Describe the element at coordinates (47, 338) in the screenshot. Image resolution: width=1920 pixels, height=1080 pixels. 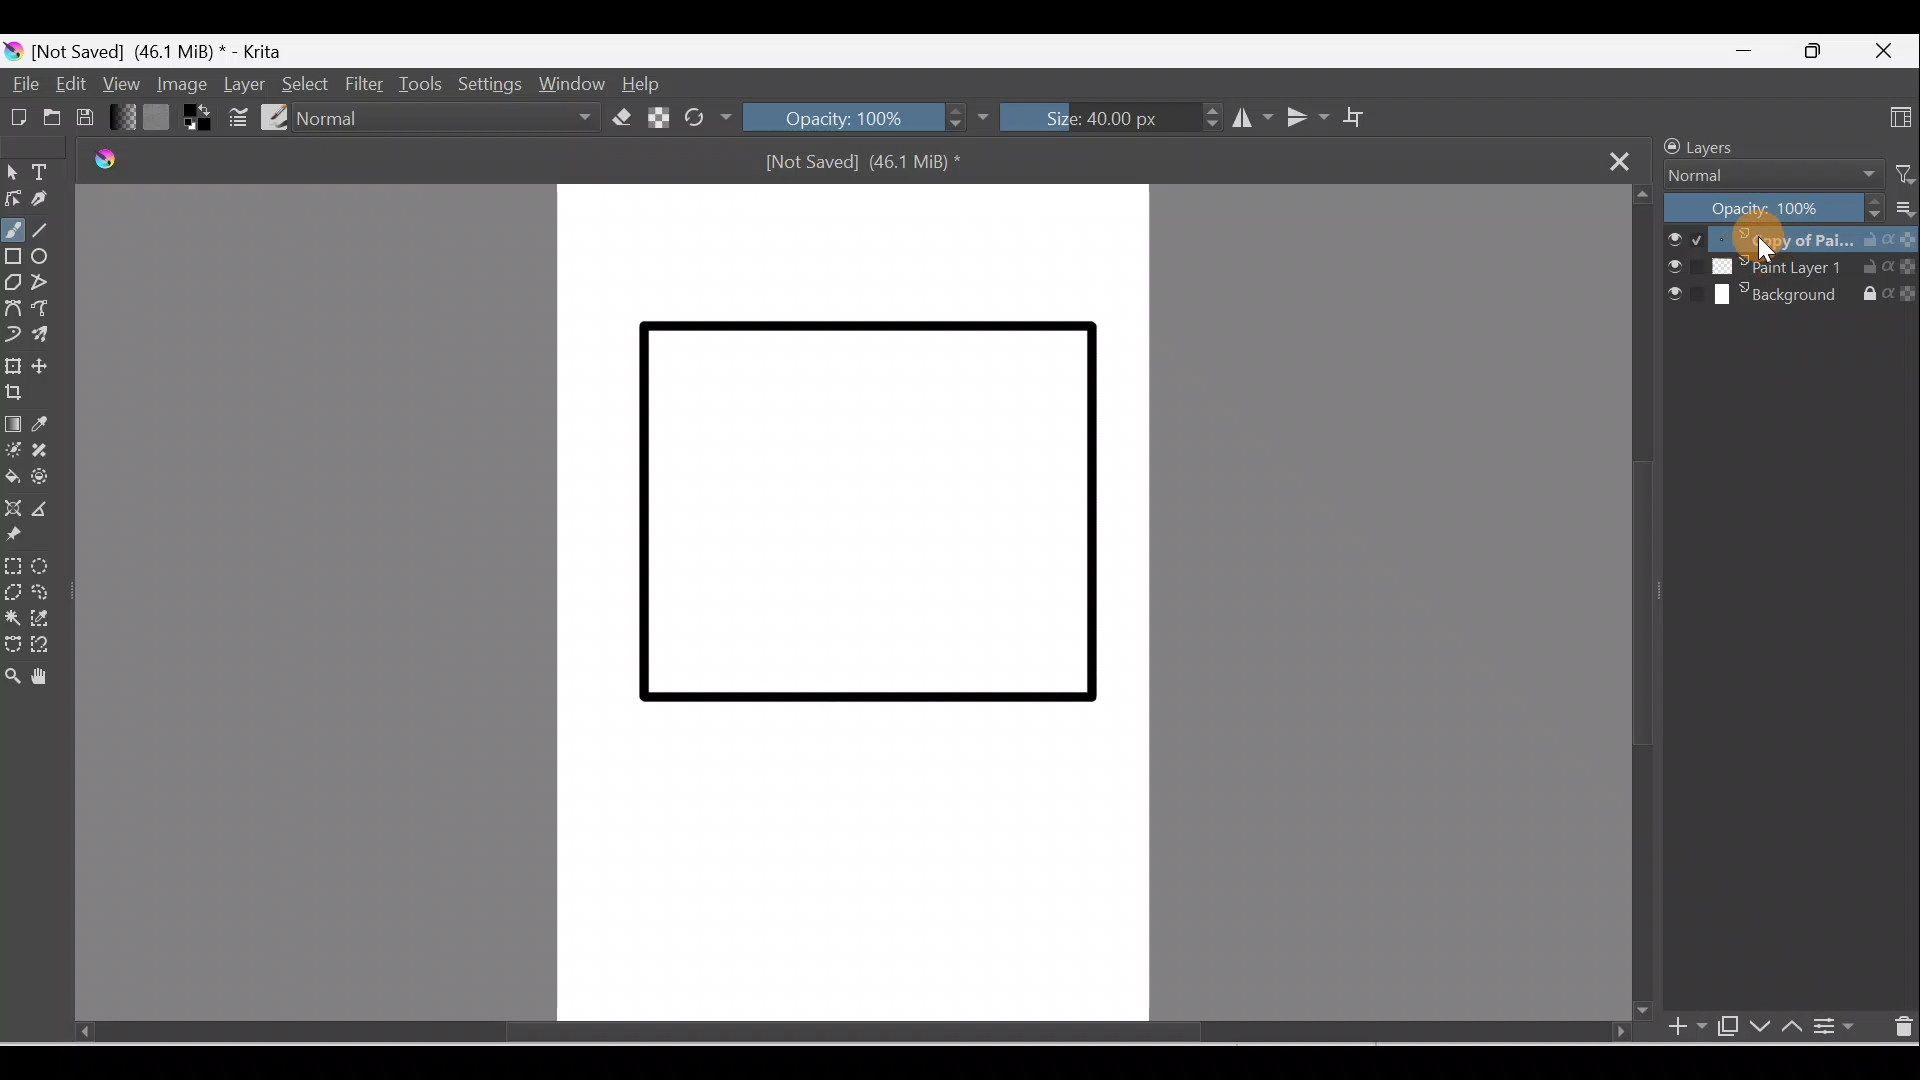
I see `Multibrush tool` at that location.